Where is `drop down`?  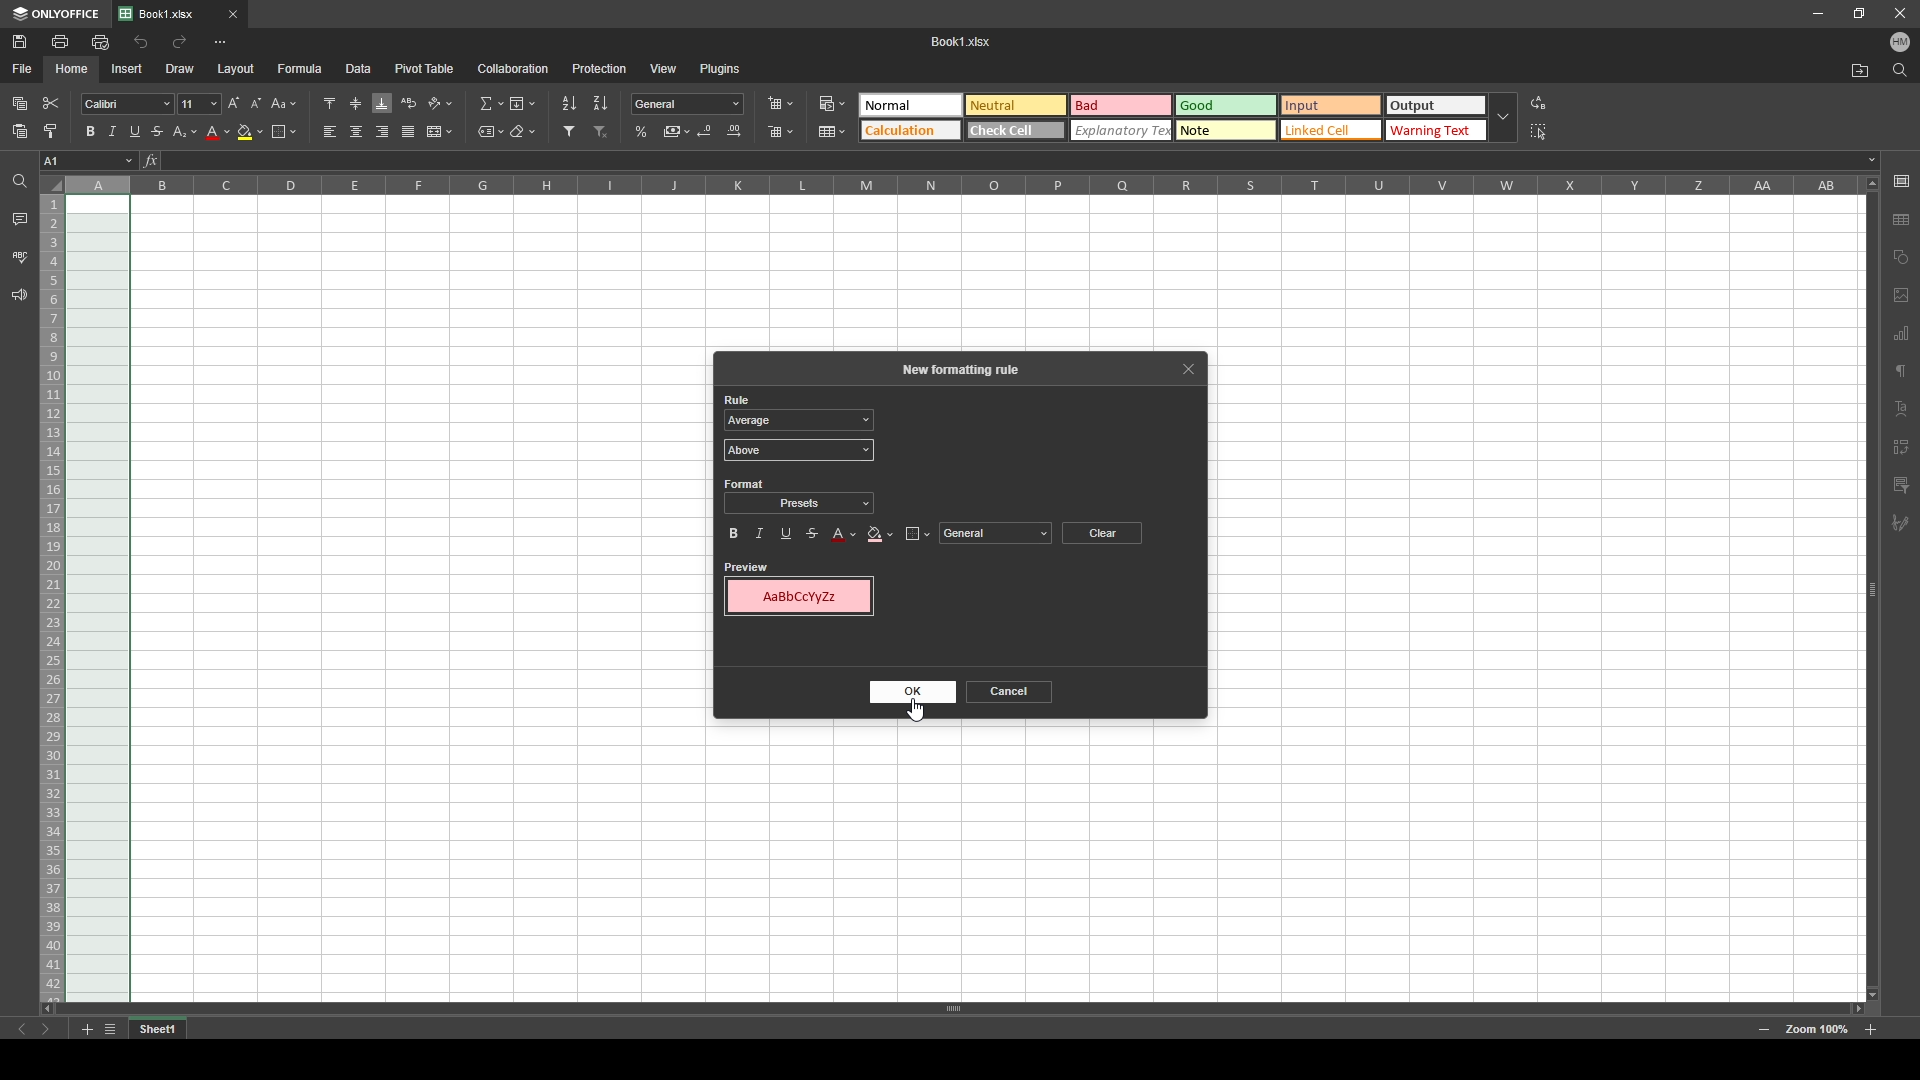
drop down is located at coordinates (1504, 119).